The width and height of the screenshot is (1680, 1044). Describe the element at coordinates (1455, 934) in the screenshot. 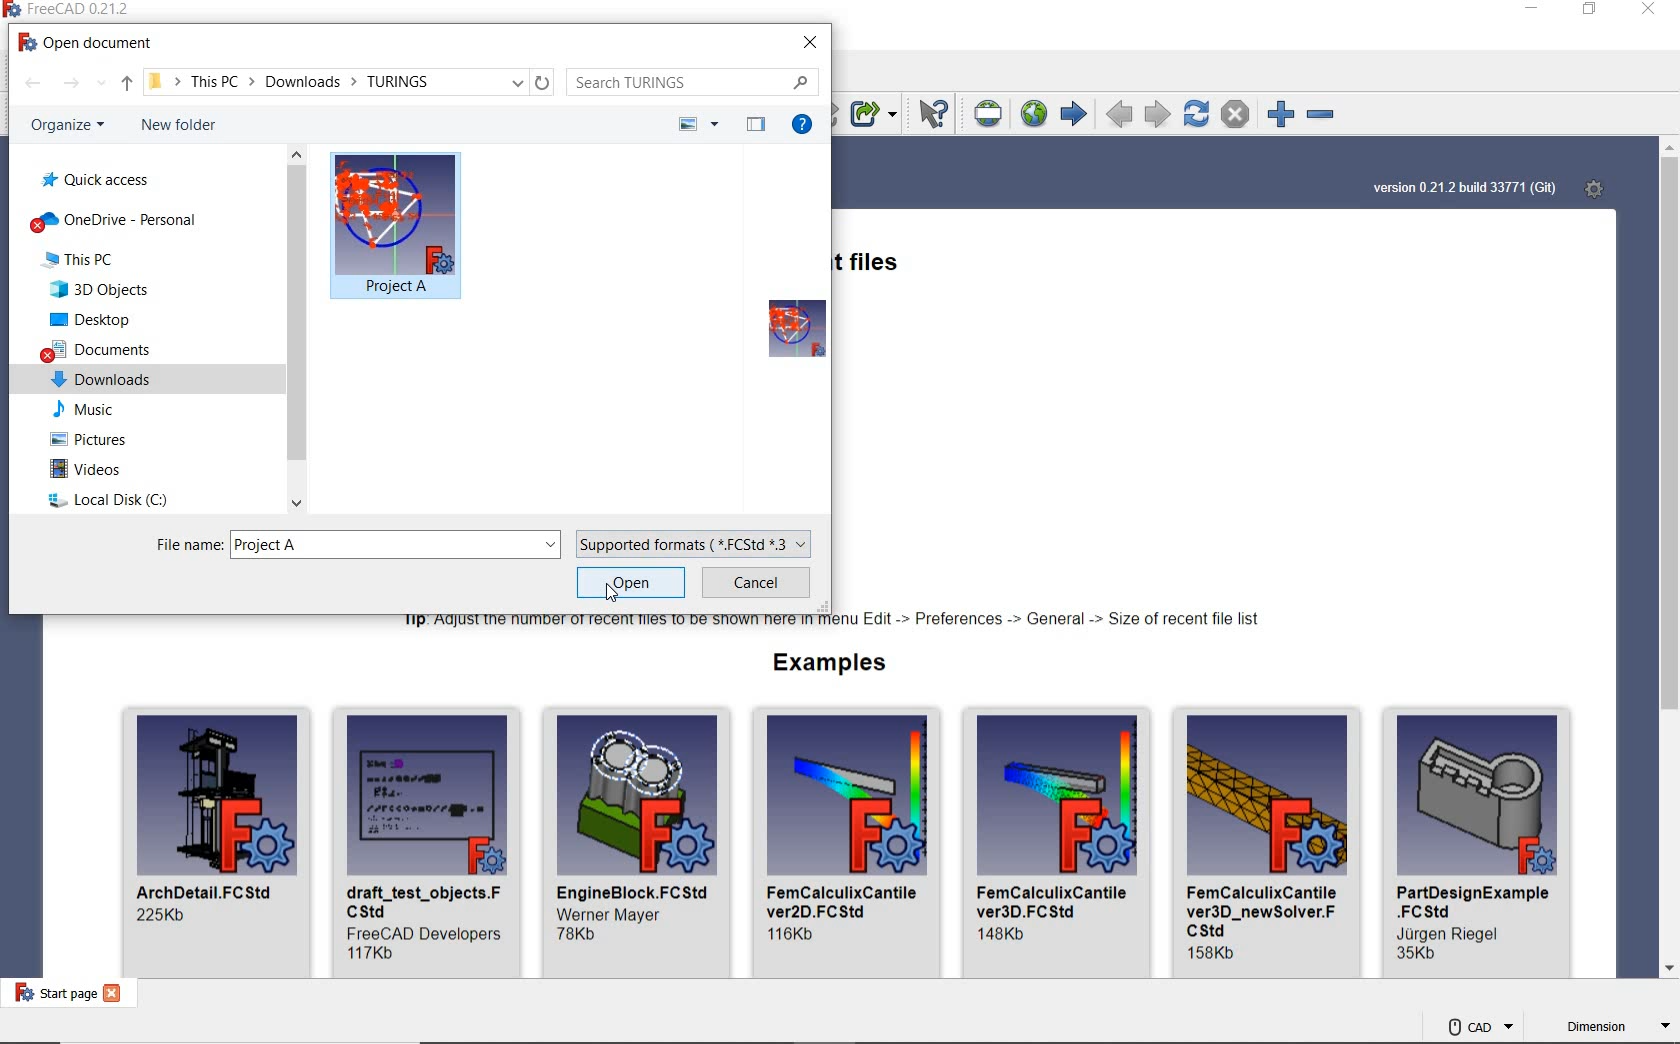

I see `dev name` at that location.